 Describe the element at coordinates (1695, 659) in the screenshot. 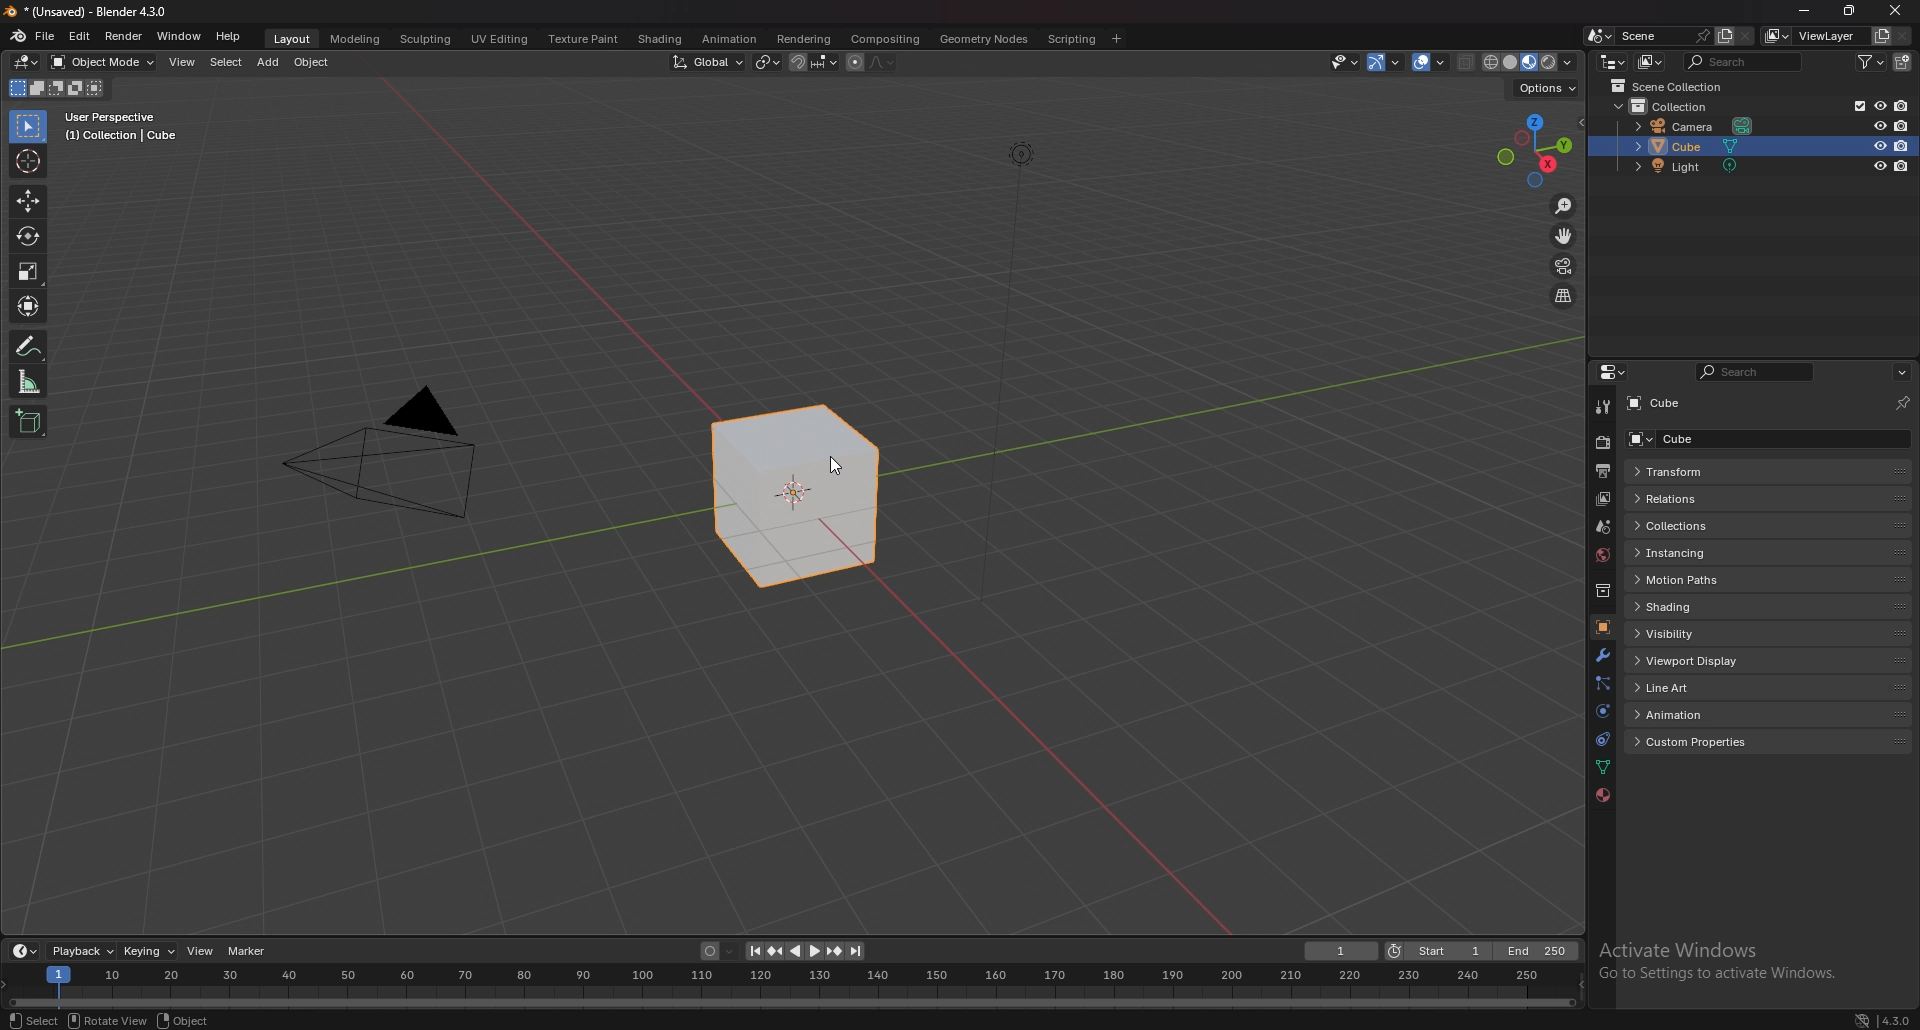

I see `viewport display` at that location.